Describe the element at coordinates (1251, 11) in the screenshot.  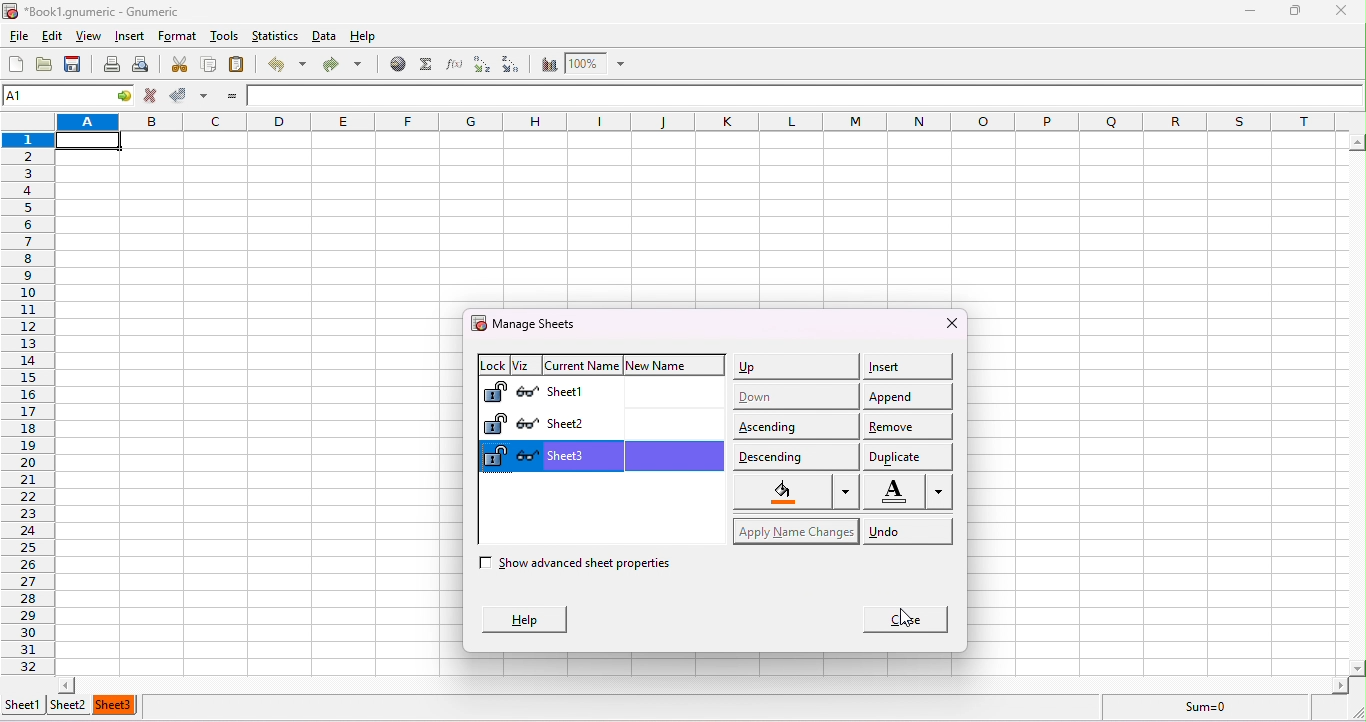
I see `minimize` at that location.